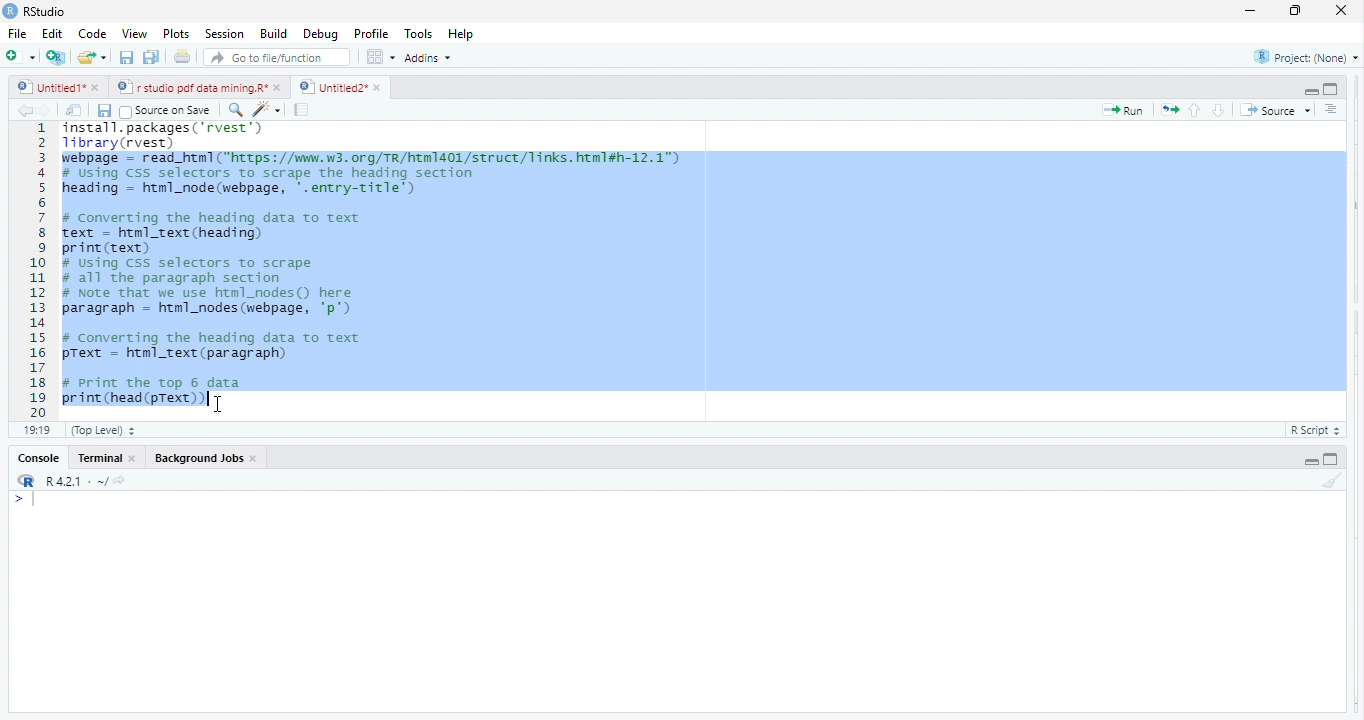  What do you see at coordinates (1329, 459) in the screenshot?
I see `hide console` at bounding box center [1329, 459].